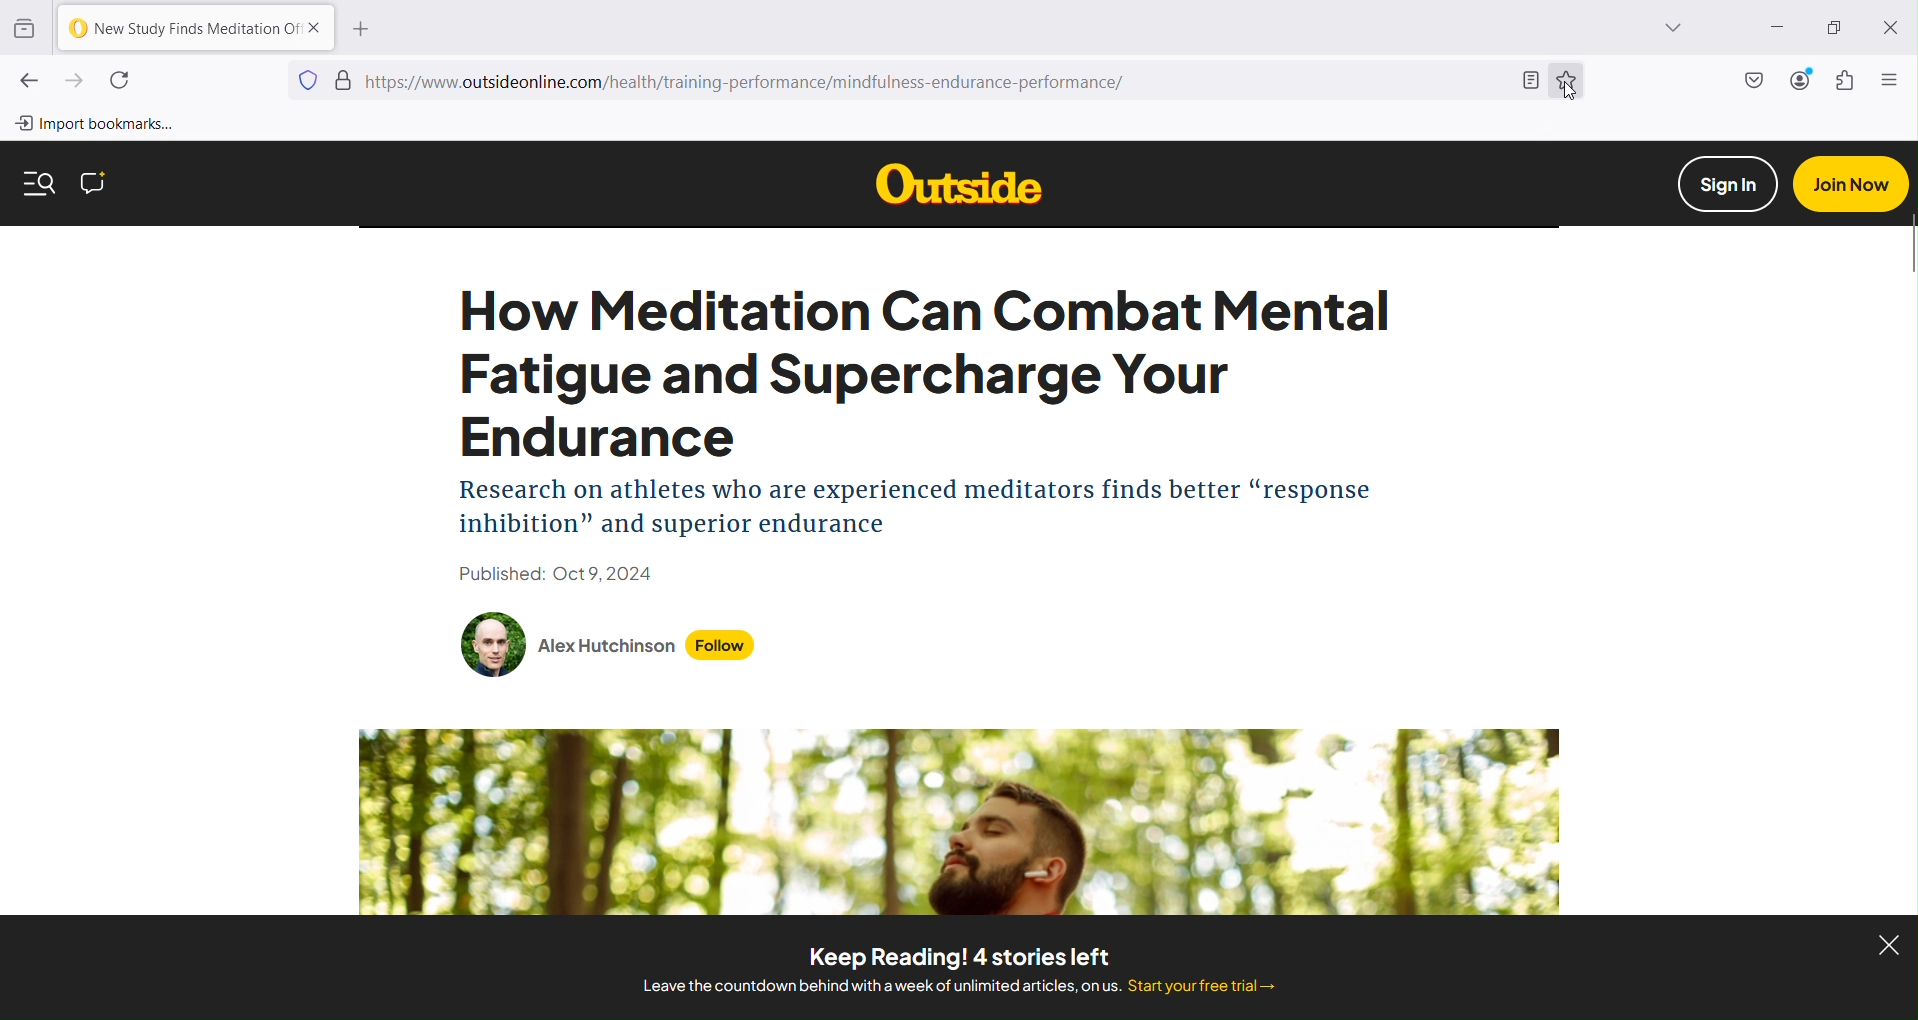 This screenshot has width=1918, height=1020. Describe the element at coordinates (1528, 80) in the screenshot. I see `Toggle reader view` at that location.